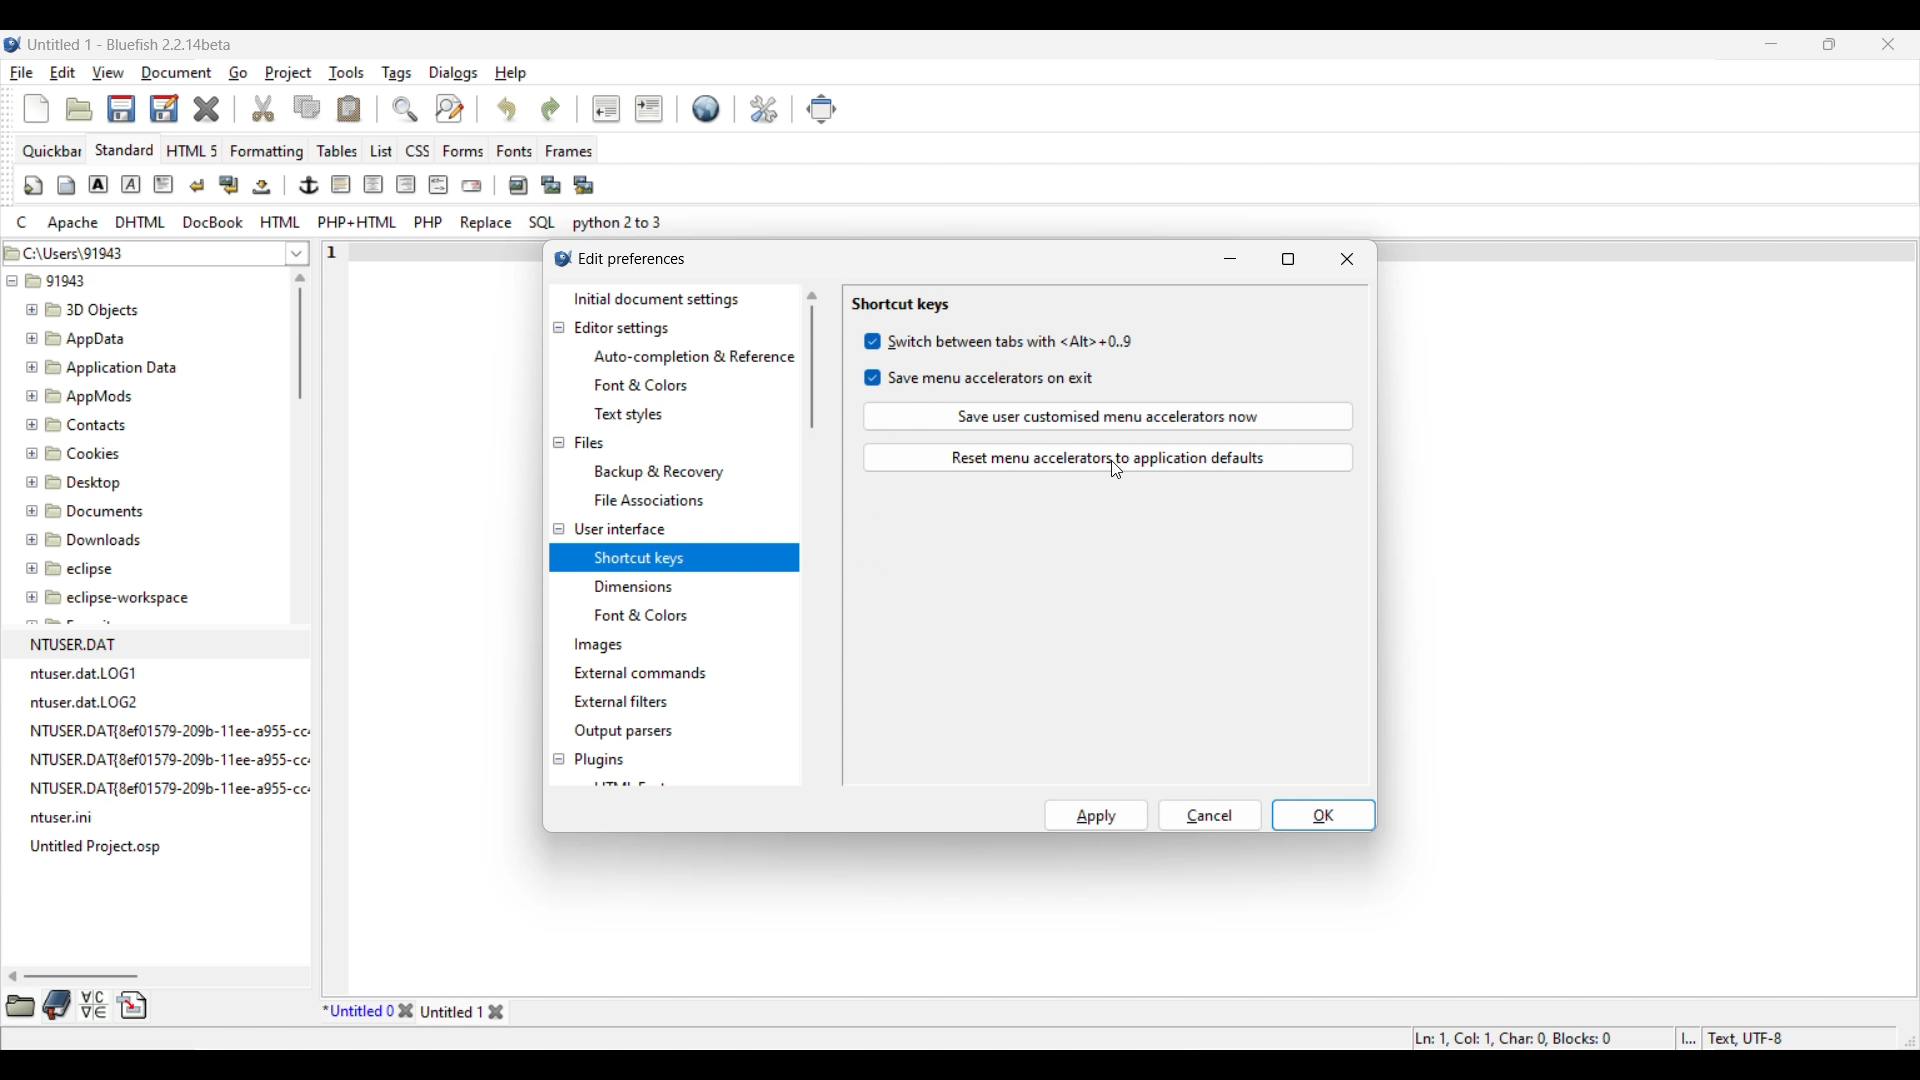 The image size is (1920, 1080). Describe the element at coordinates (1347, 259) in the screenshot. I see `Close` at that location.